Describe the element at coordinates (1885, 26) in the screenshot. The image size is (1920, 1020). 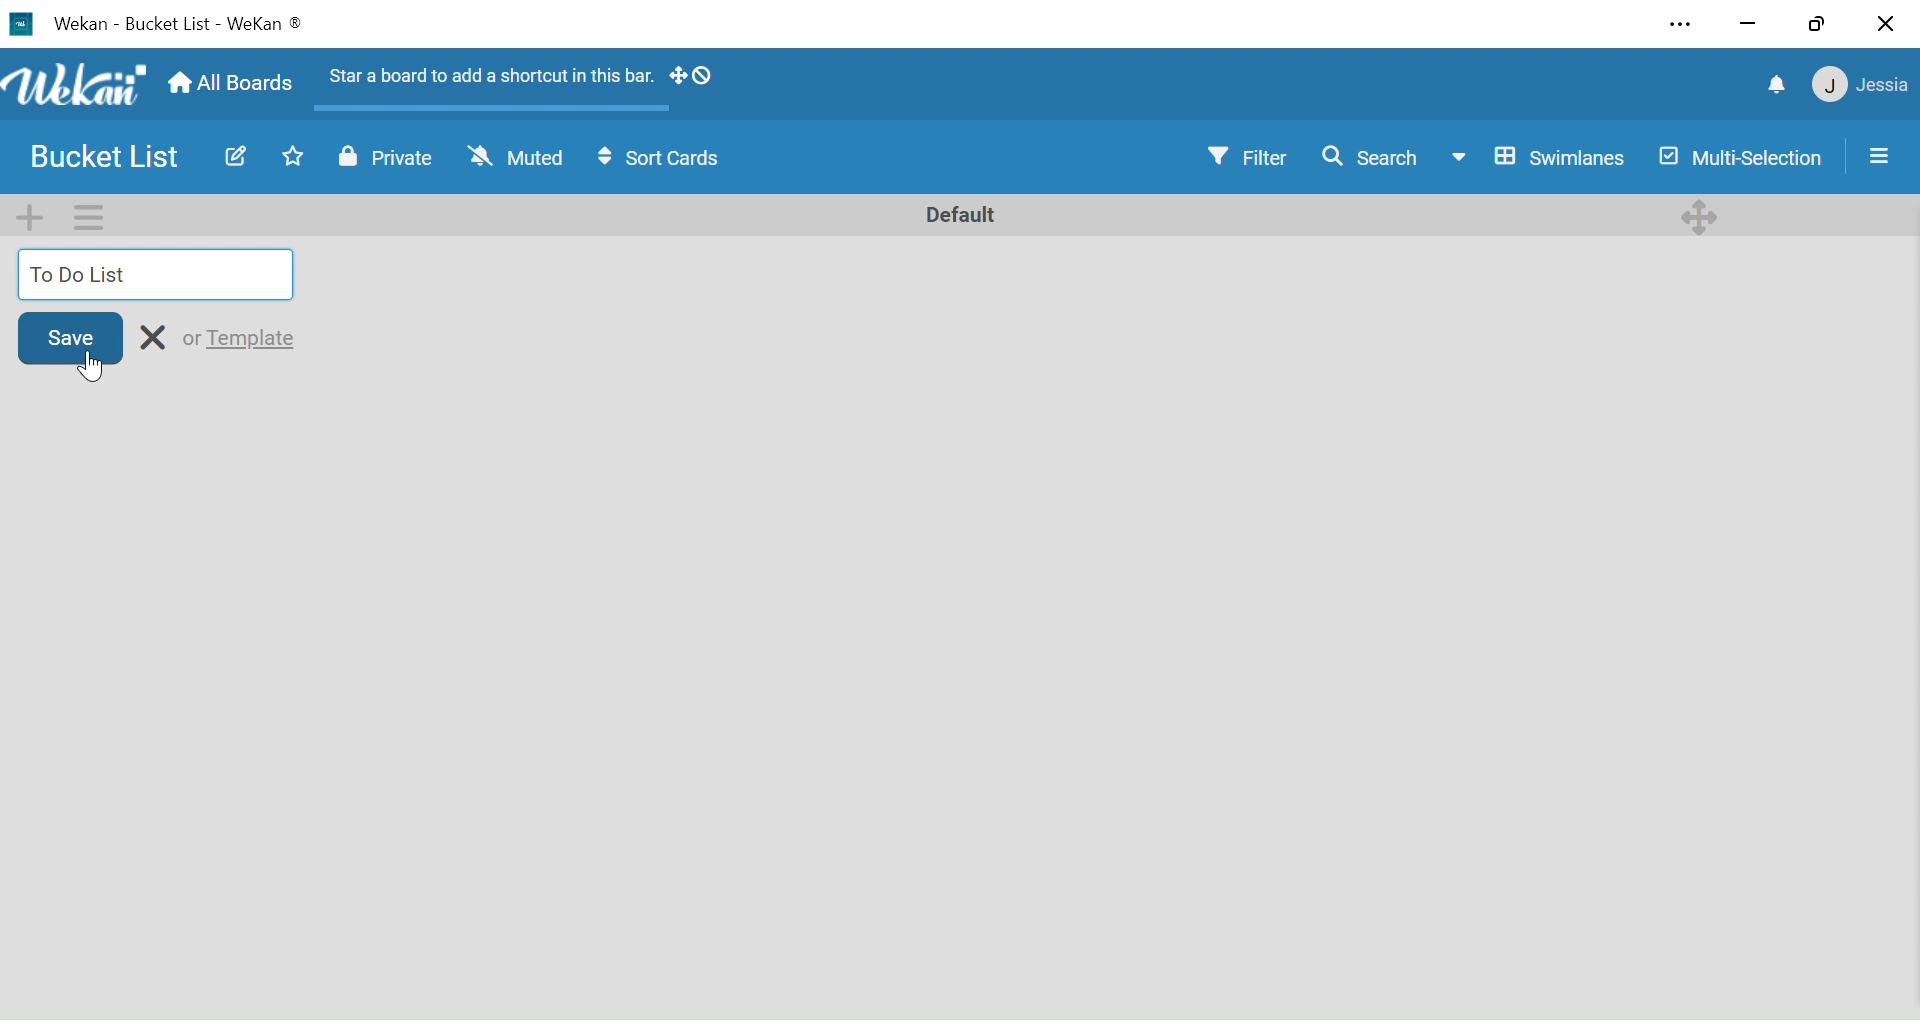
I see `Close` at that location.